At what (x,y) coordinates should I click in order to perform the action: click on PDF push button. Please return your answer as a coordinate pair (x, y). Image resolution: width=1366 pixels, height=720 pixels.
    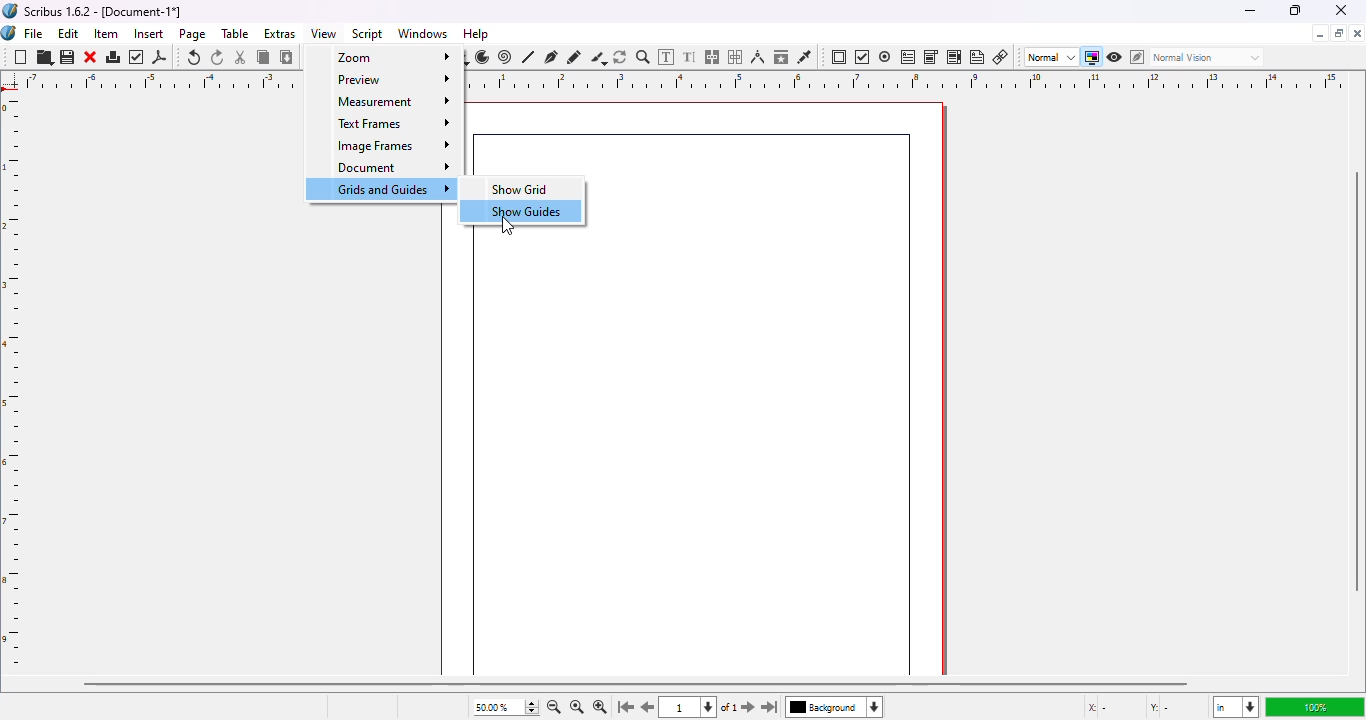
    Looking at the image, I should click on (839, 57).